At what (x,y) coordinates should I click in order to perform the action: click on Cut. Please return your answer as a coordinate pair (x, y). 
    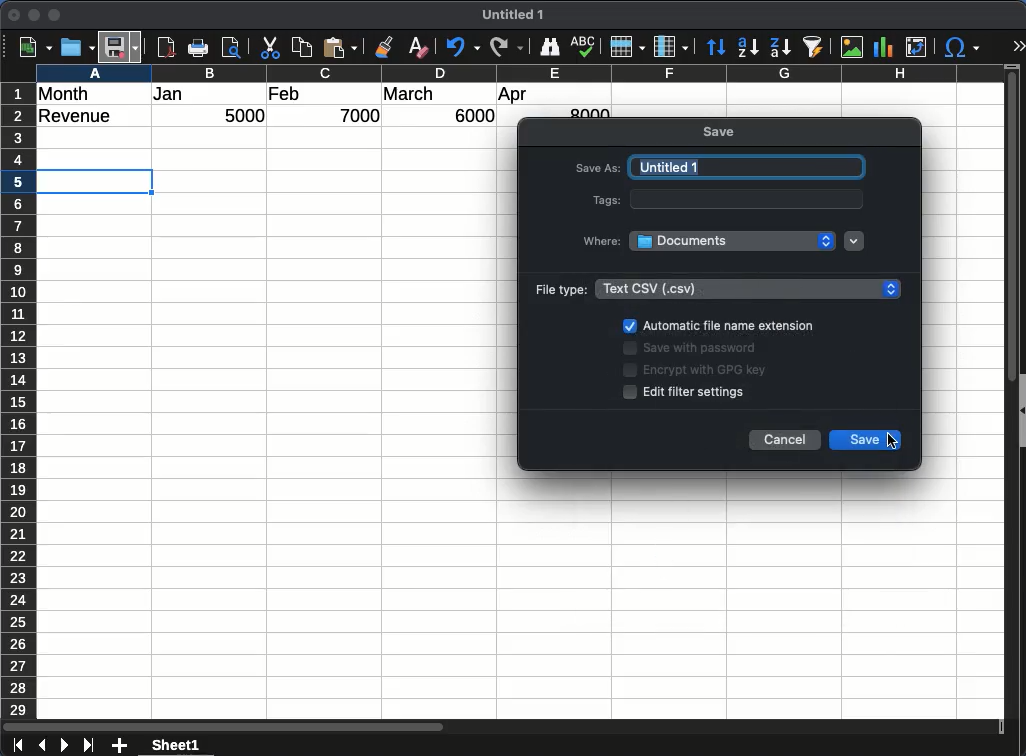
    Looking at the image, I should click on (270, 48).